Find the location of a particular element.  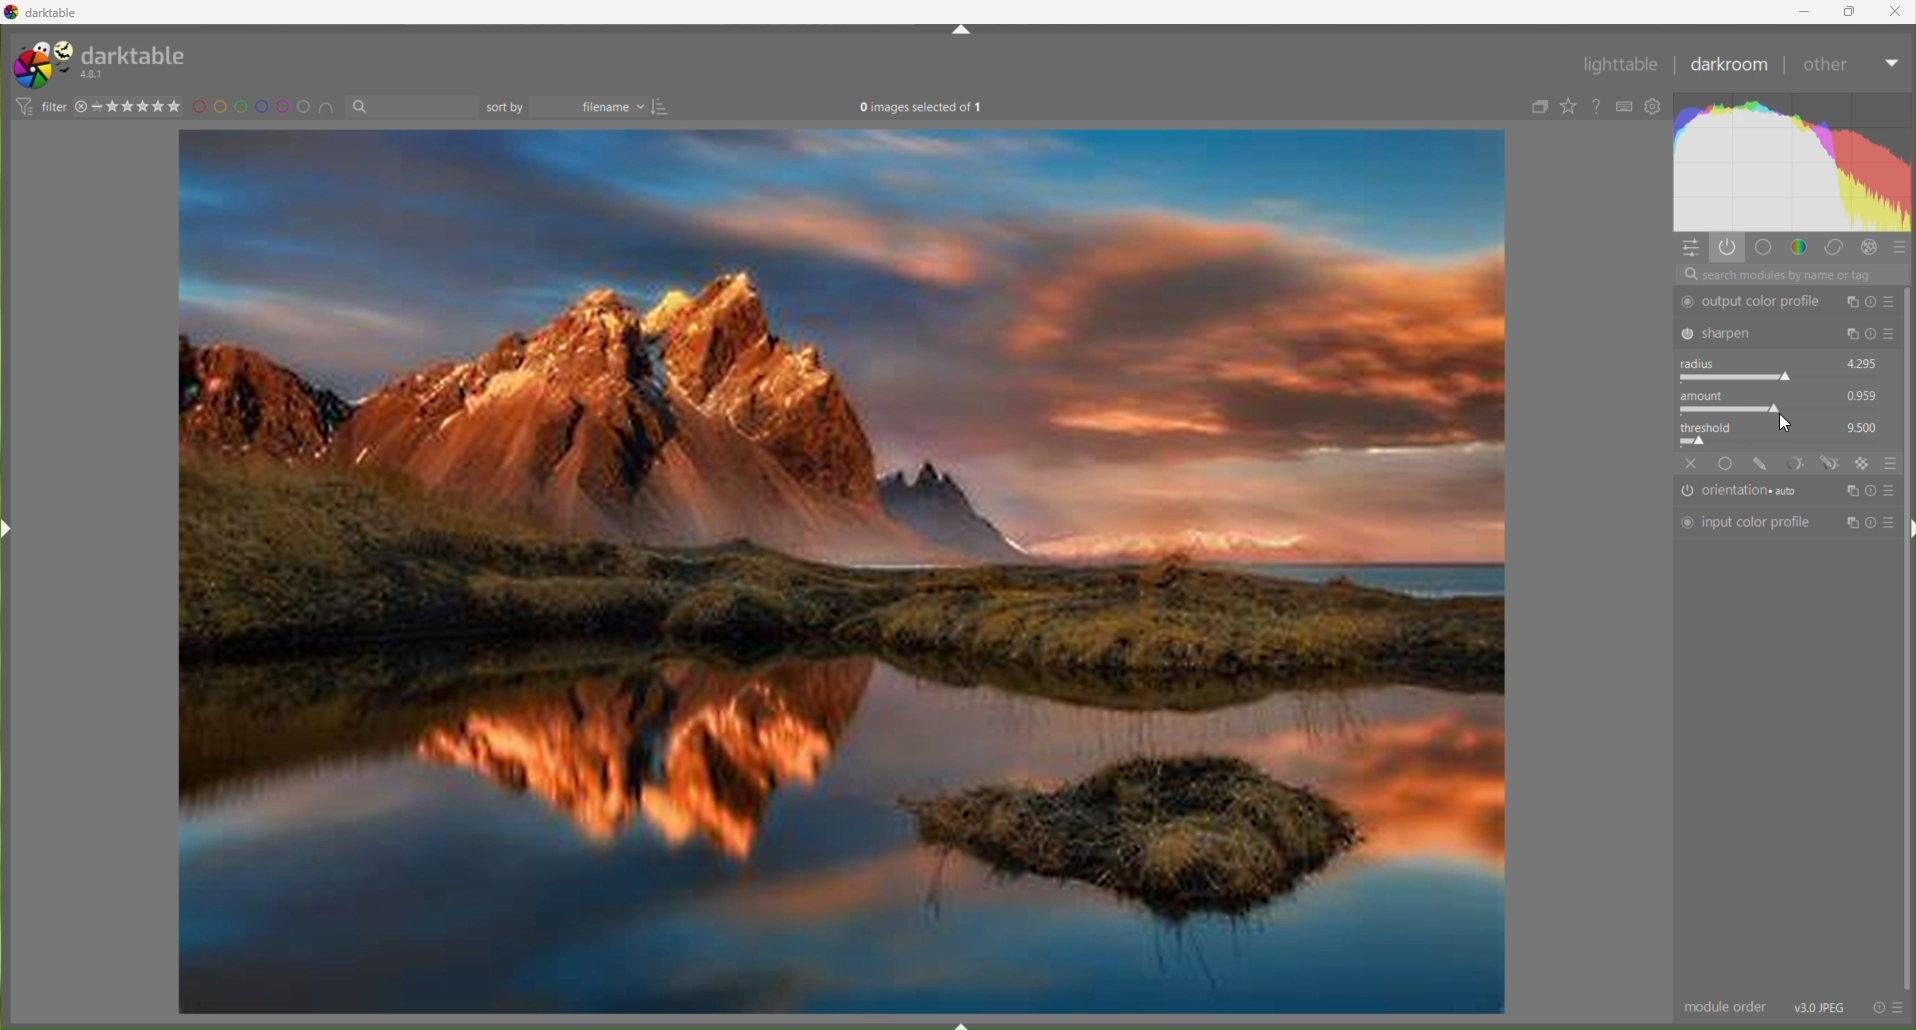

Collapse  is located at coordinates (961, 30).